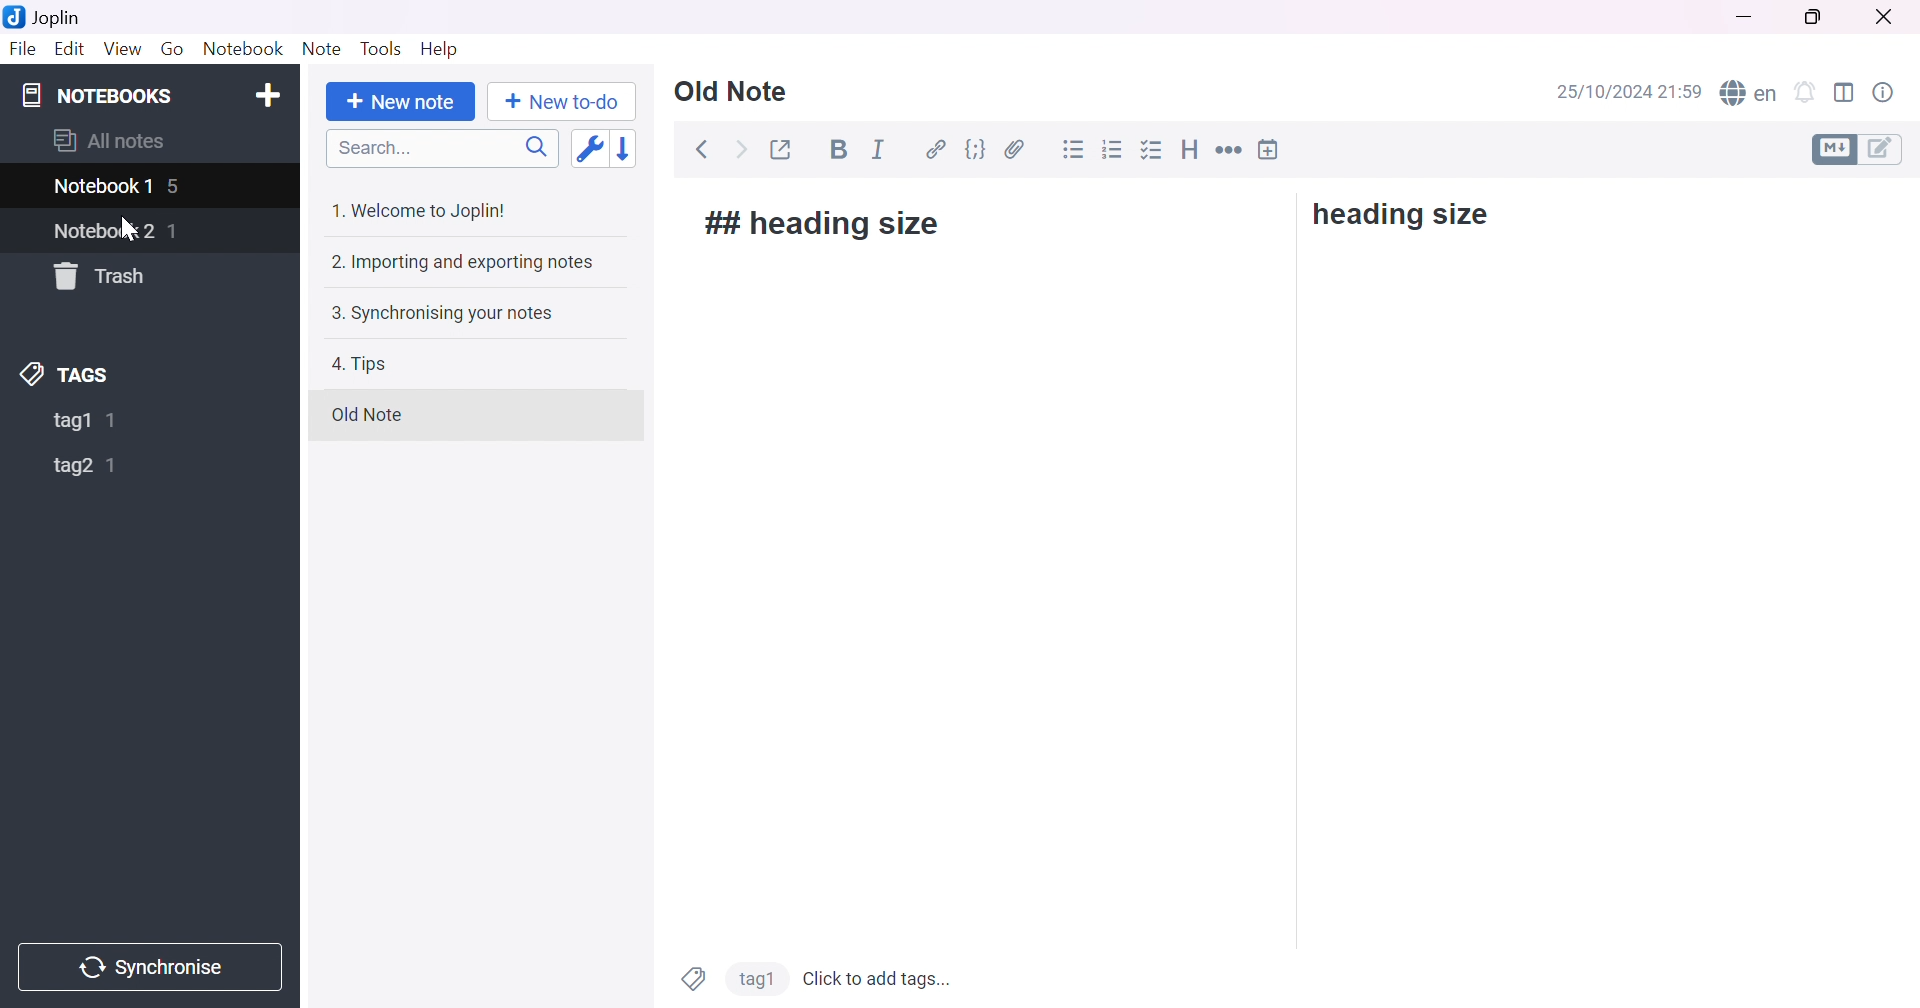 The image size is (1920, 1008). Describe the element at coordinates (69, 422) in the screenshot. I see `tag1` at that location.